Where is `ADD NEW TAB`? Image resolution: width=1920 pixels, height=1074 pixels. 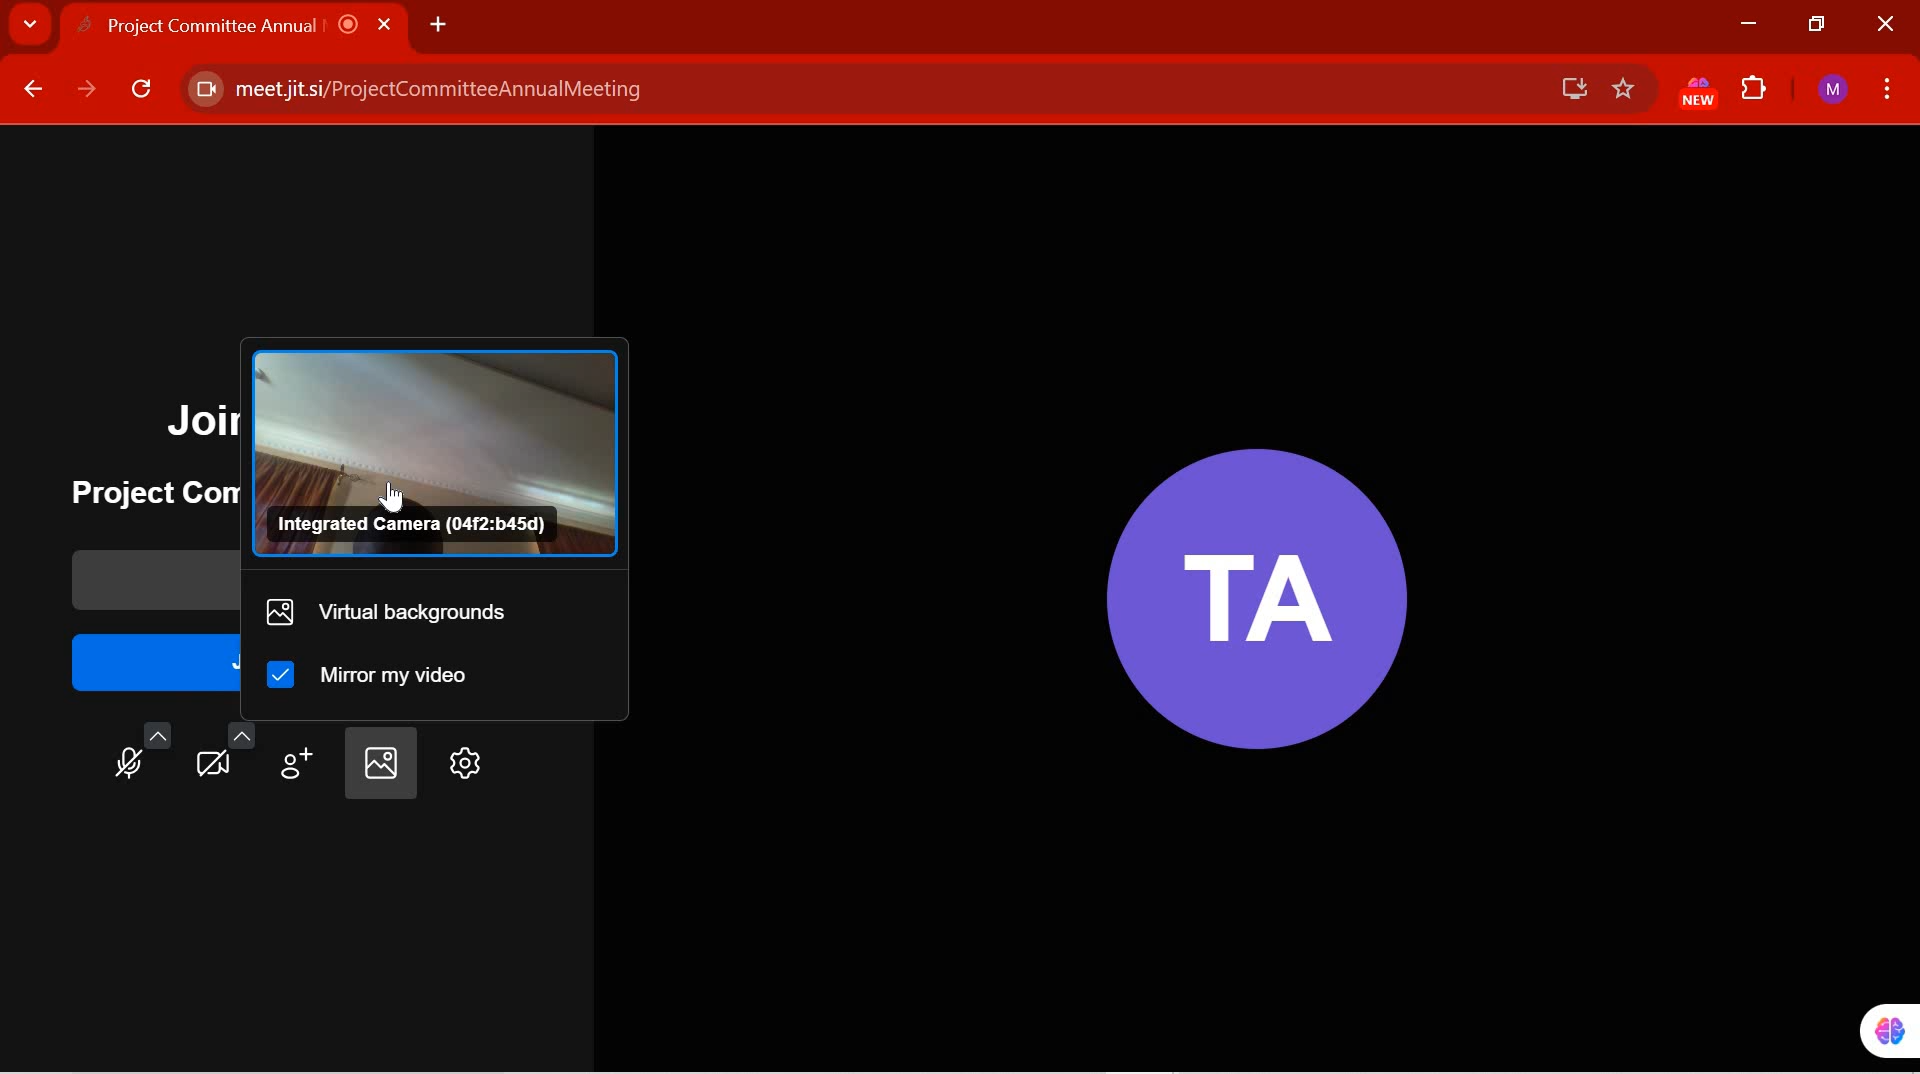
ADD NEW TAB is located at coordinates (438, 23).